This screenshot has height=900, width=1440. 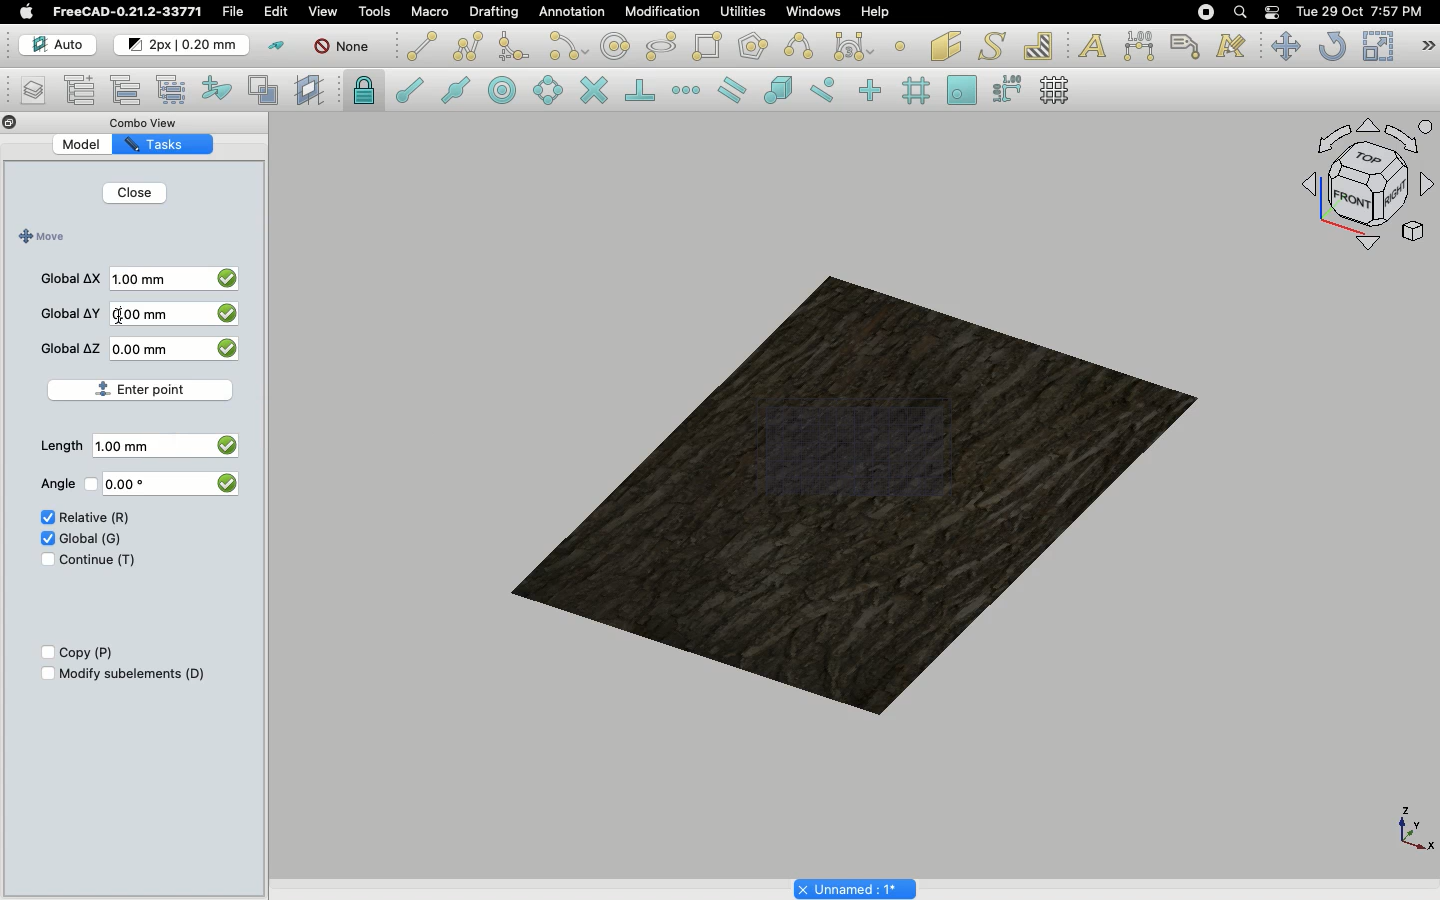 I want to click on Snap intersection, so click(x=595, y=92).